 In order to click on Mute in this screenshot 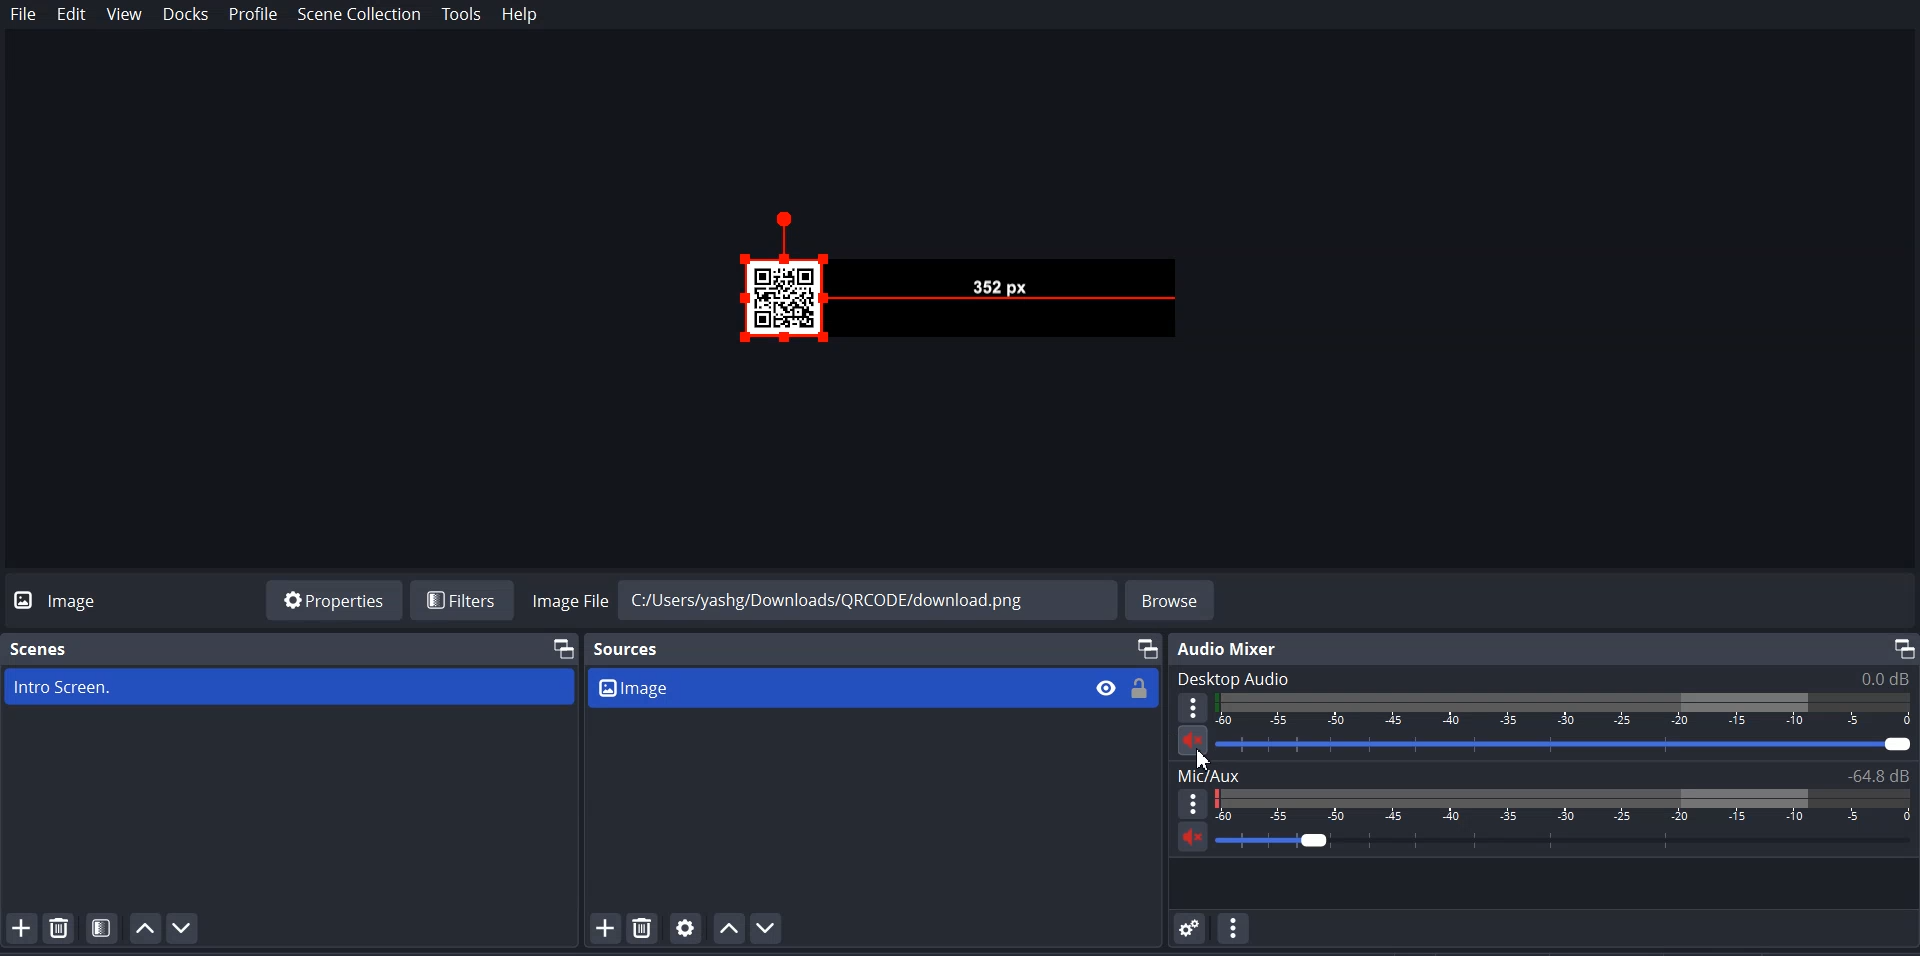, I will do `click(1194, 836)`.